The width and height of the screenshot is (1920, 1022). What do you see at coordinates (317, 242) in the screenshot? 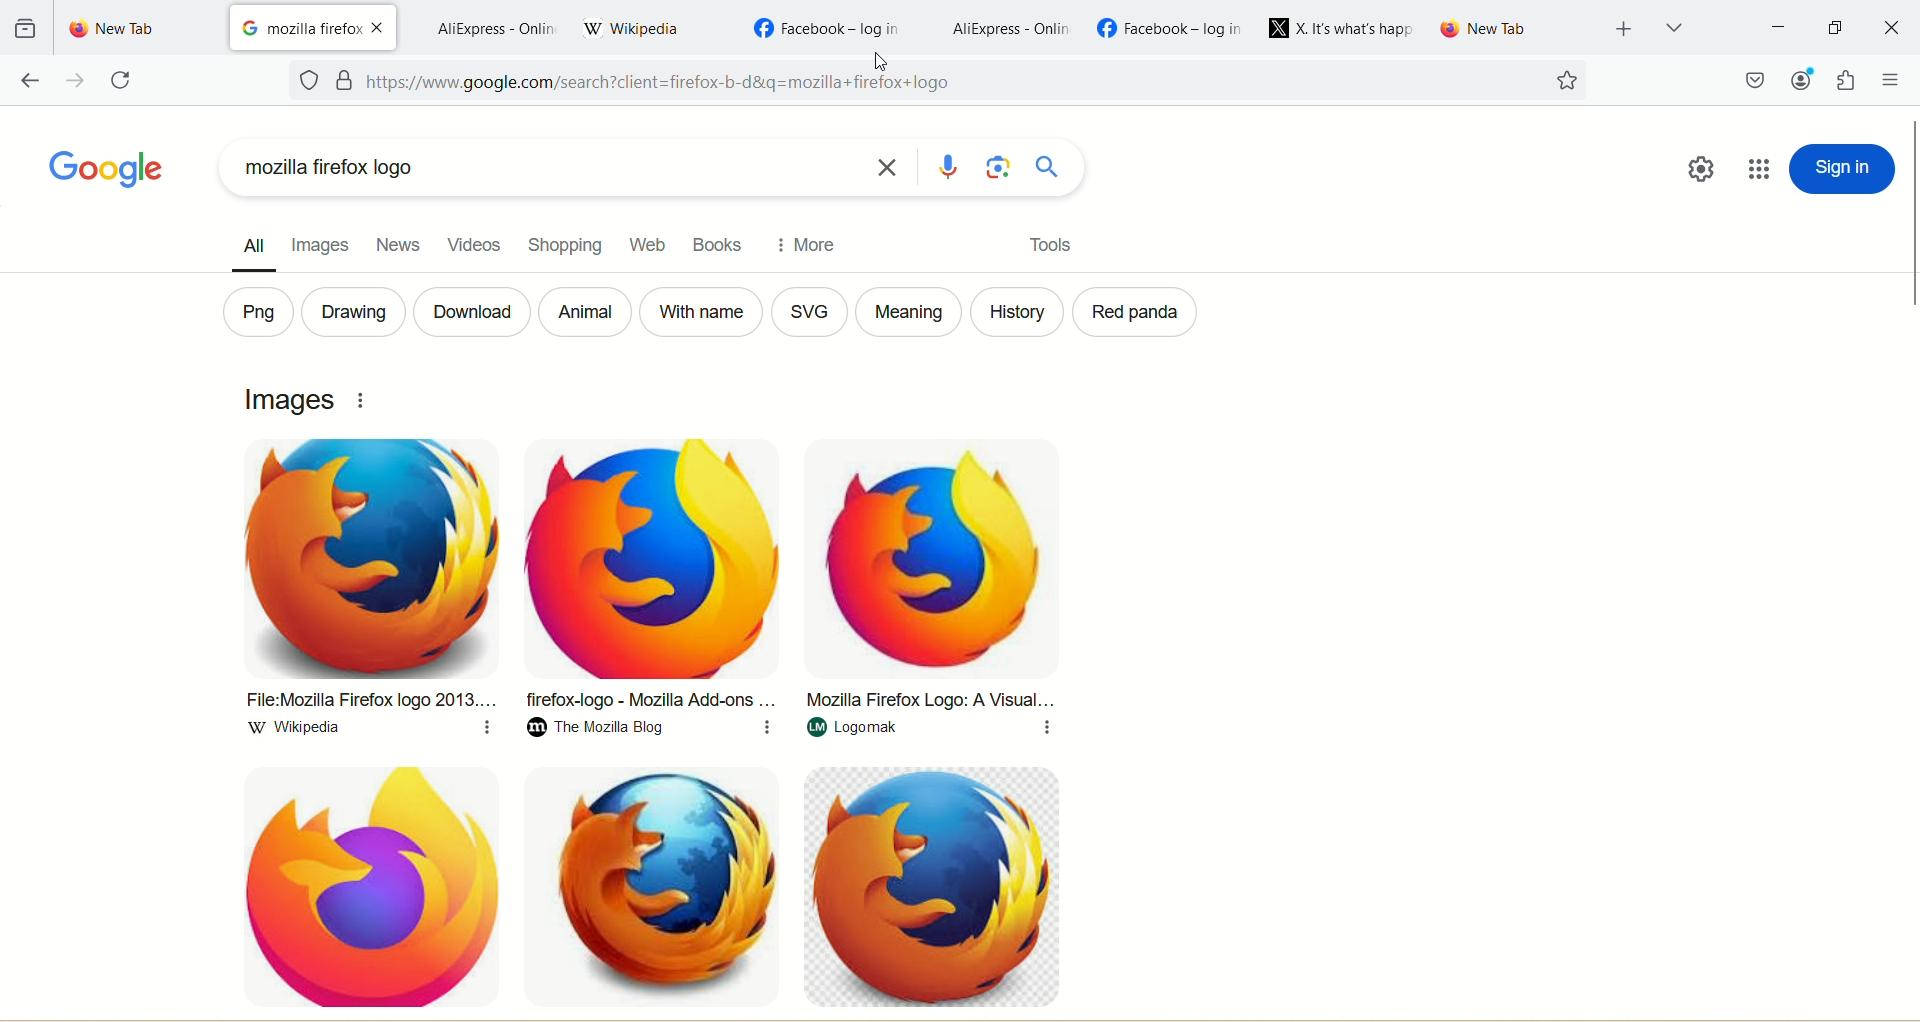
I see `images` at bounding box center [317, 242].